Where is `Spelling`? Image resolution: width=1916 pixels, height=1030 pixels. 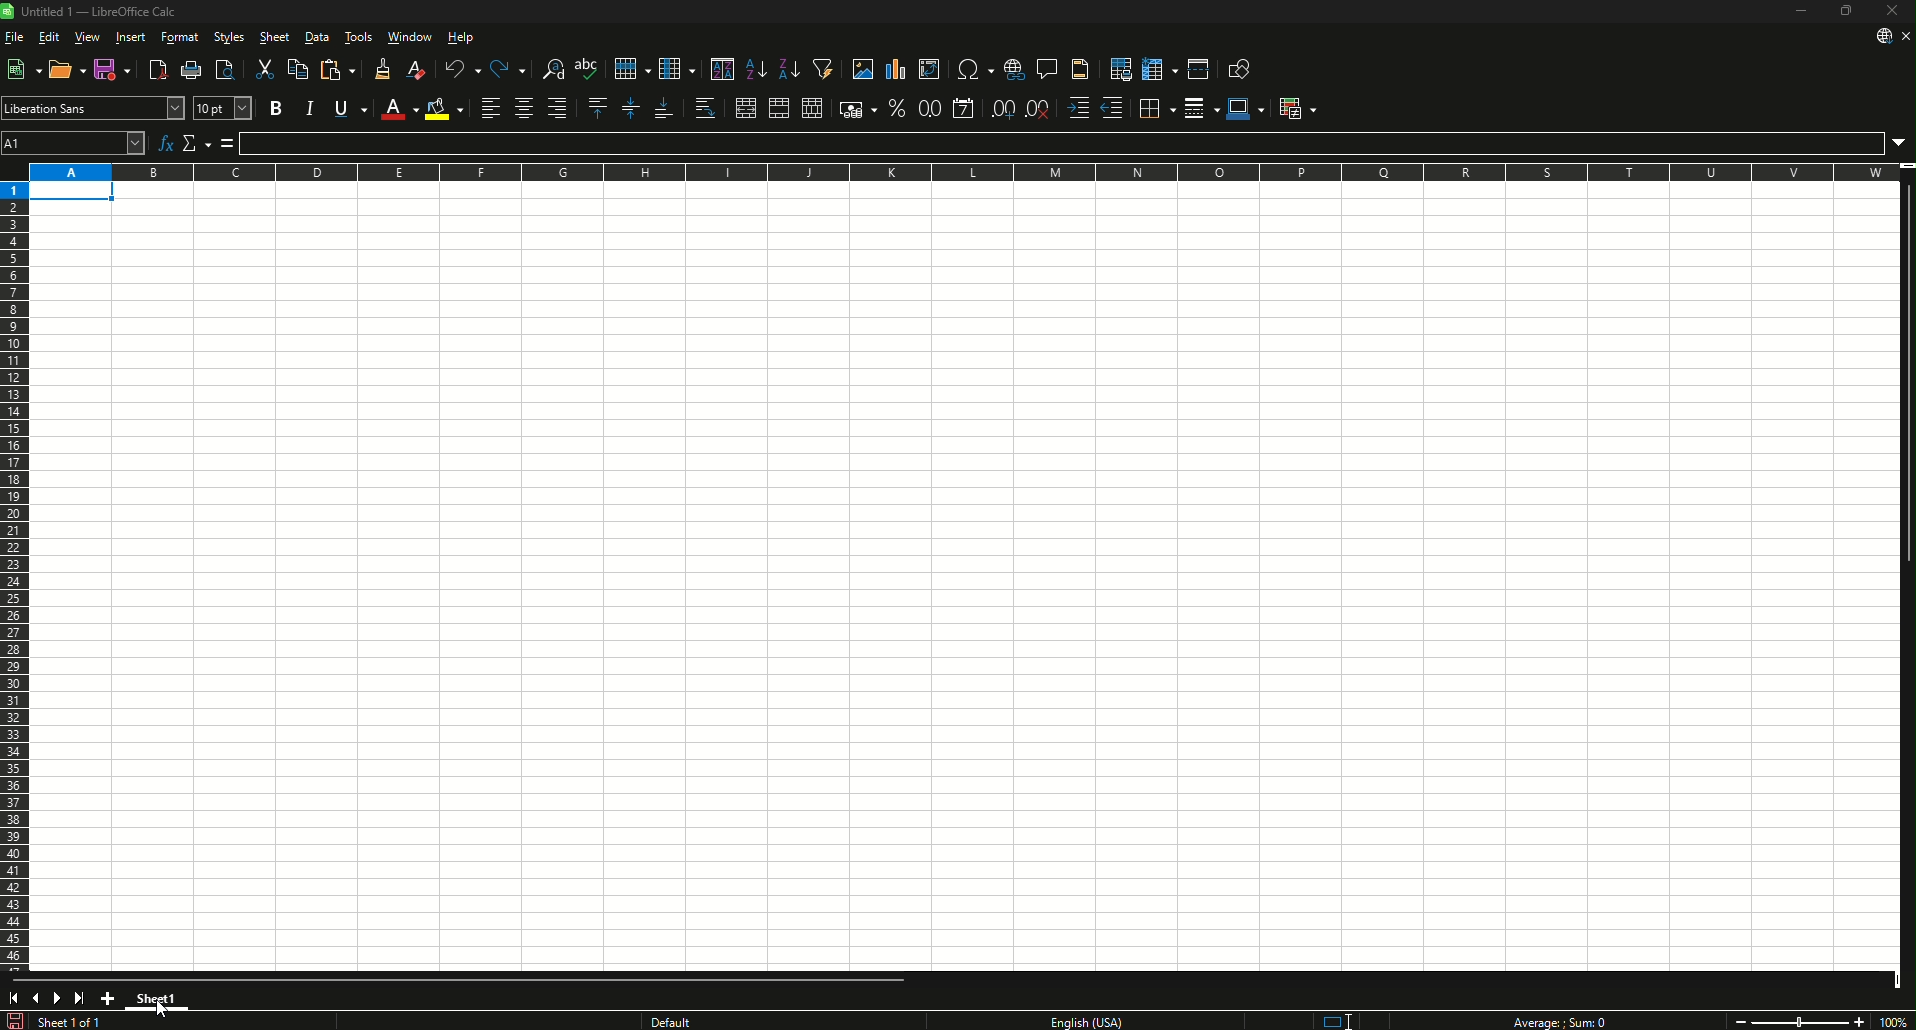 Spelling is located at coordinates (588, 69).